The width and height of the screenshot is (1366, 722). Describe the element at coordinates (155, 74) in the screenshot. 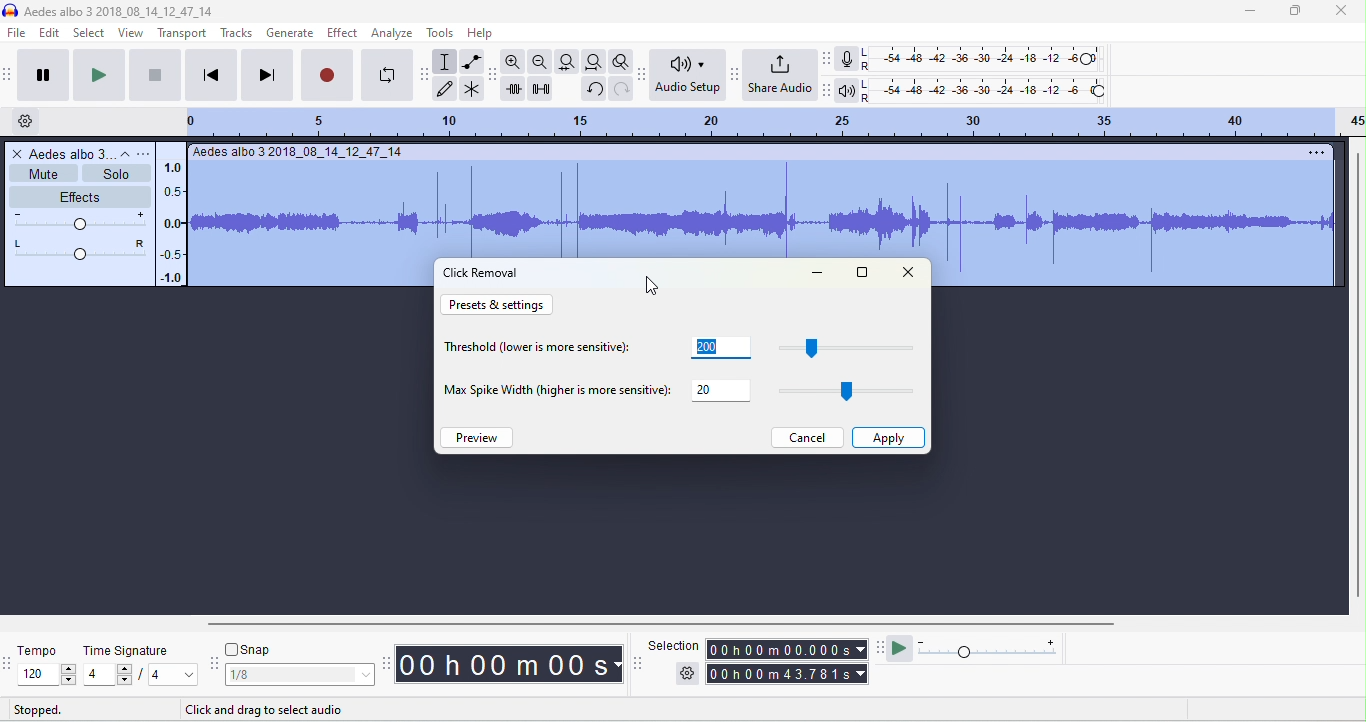

I see `stop` at that location.